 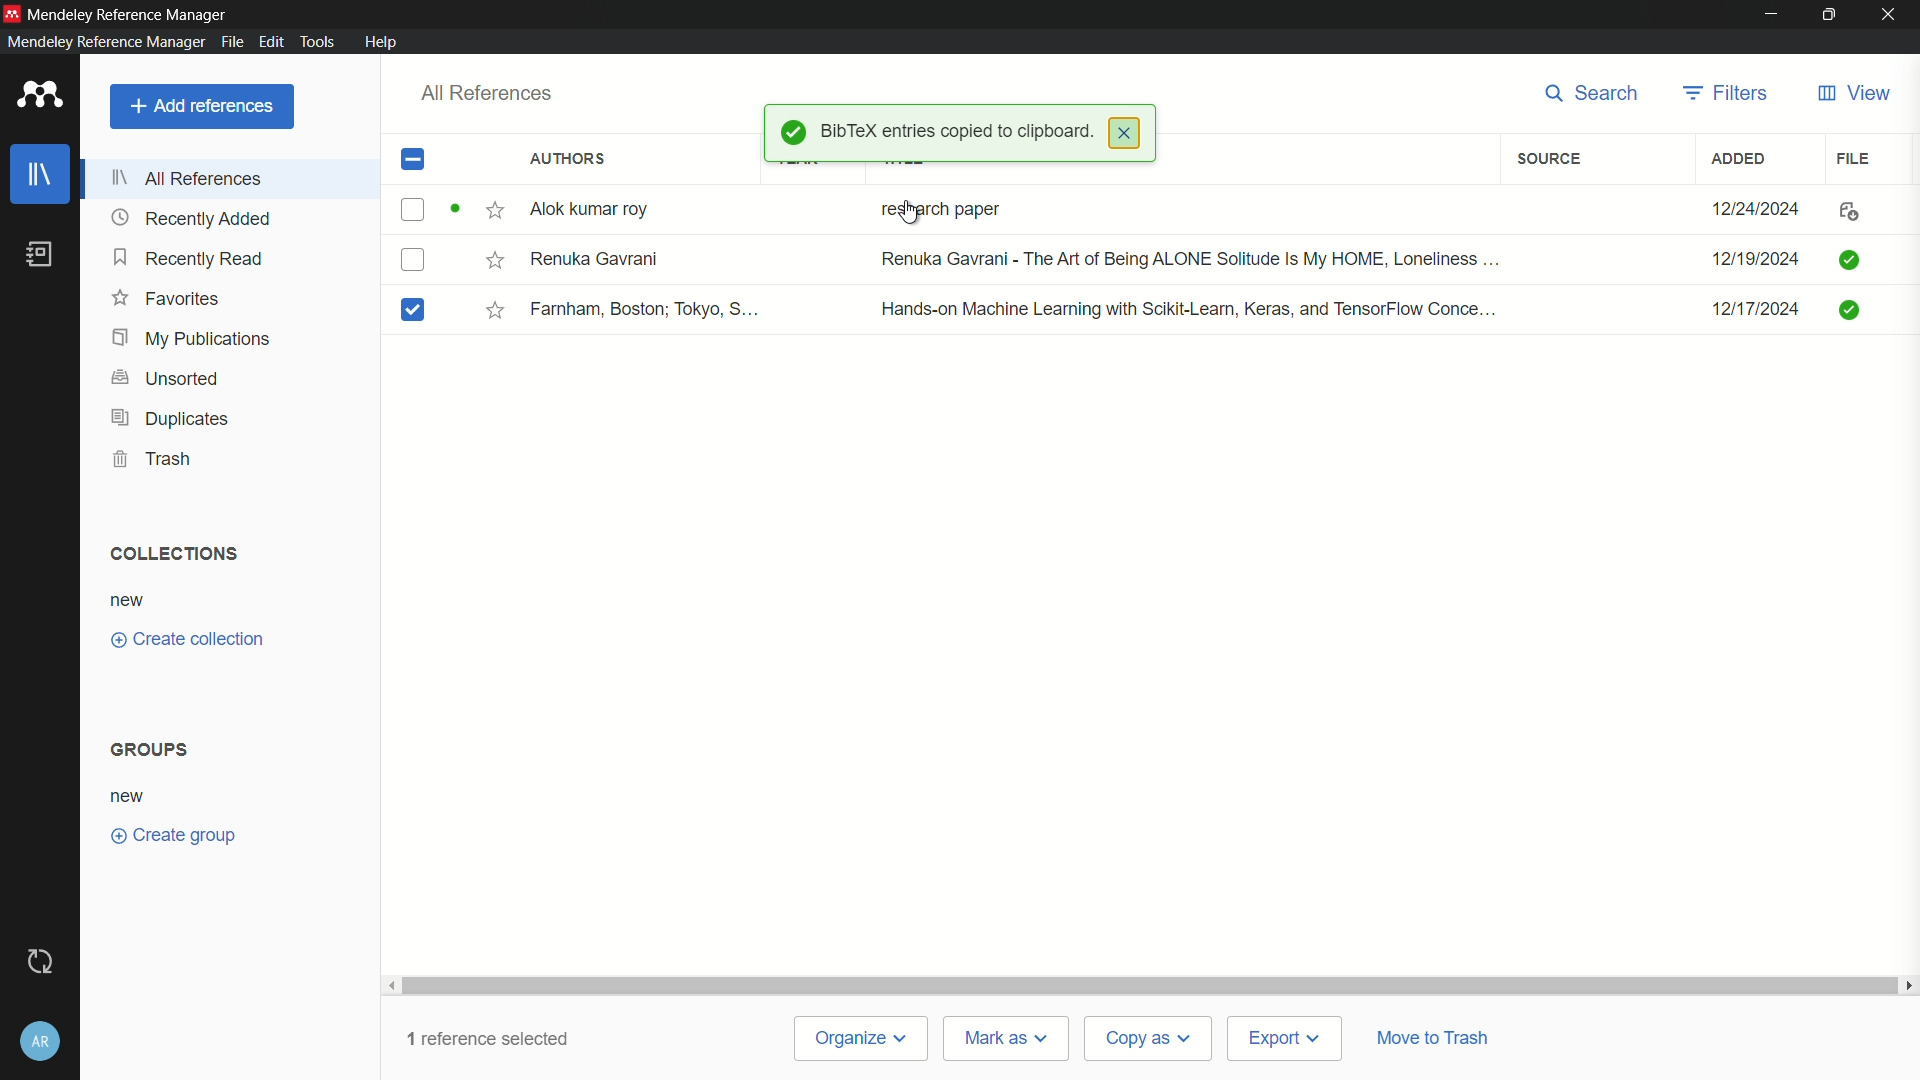 I want to click on copy as, so click(x=1147, y=1037).